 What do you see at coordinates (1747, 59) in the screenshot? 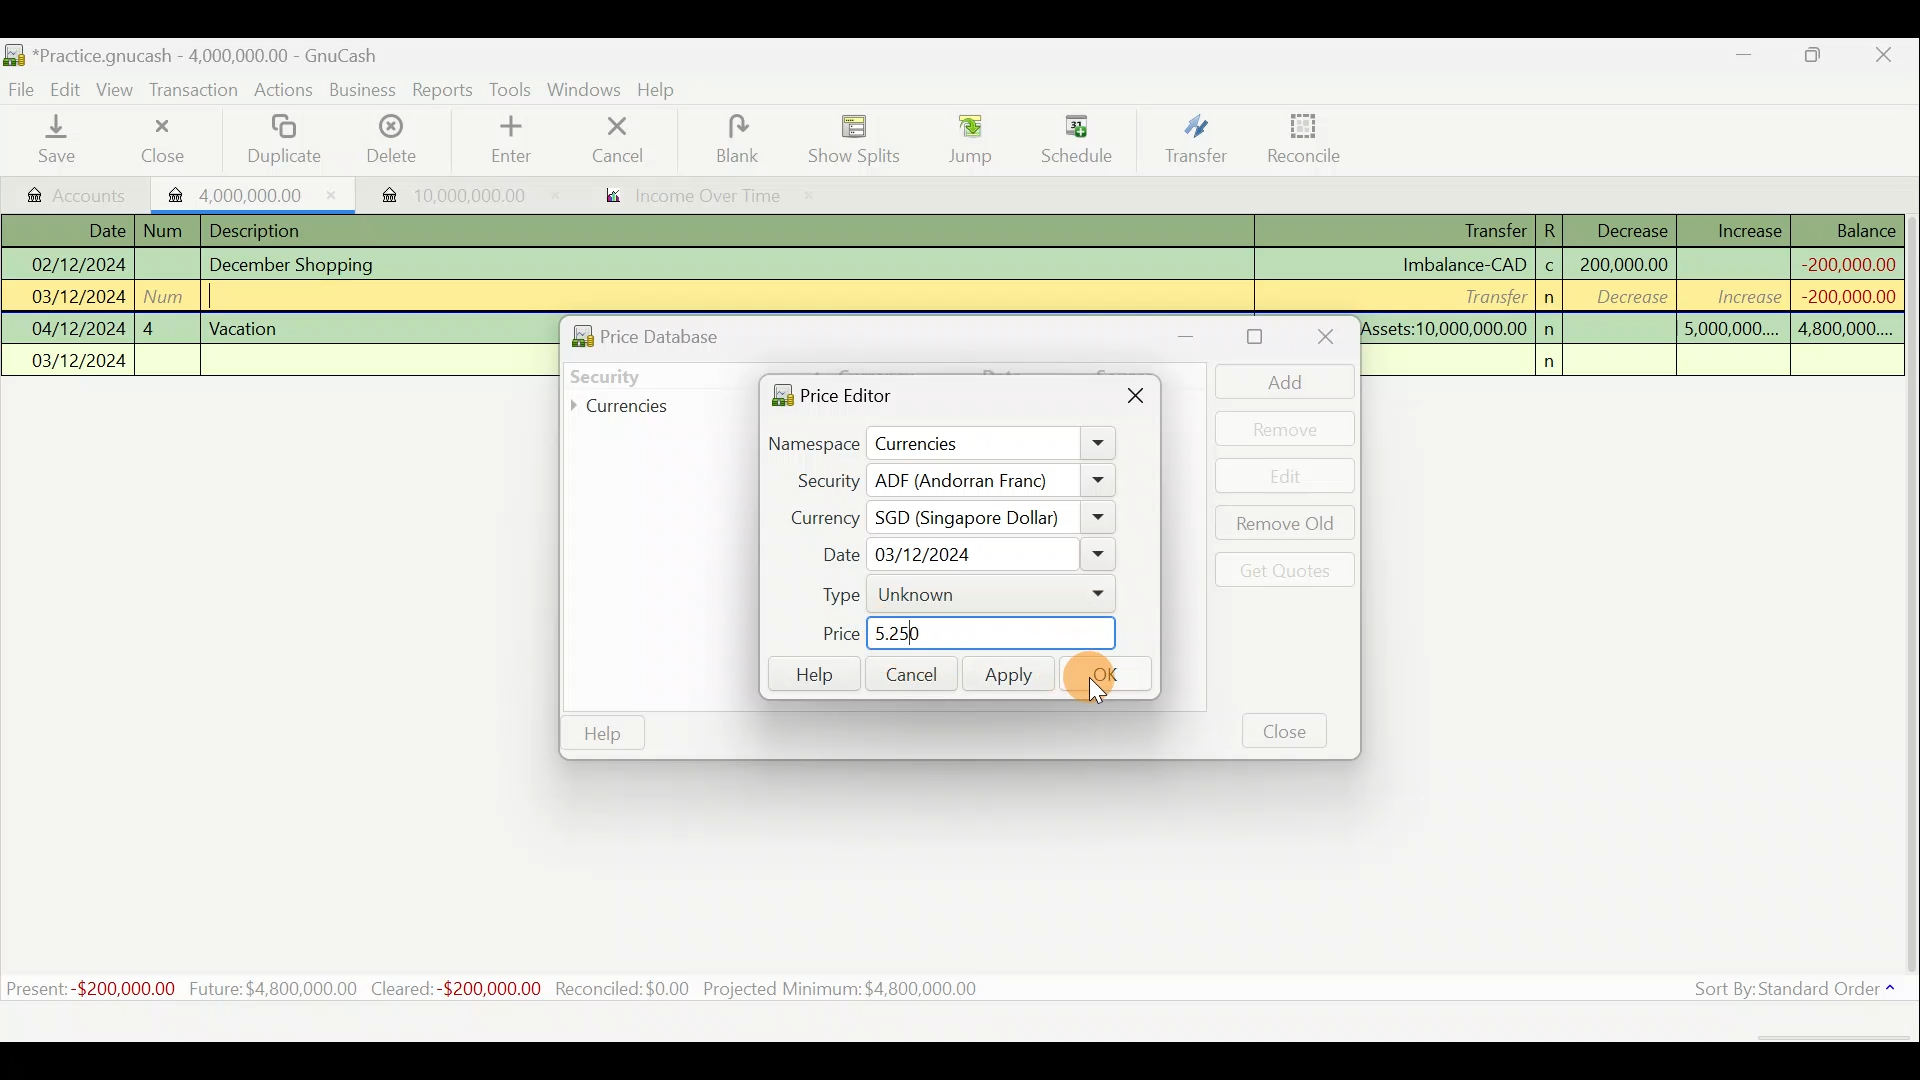
I see `Minimise` at bounding box center [1747, 59].